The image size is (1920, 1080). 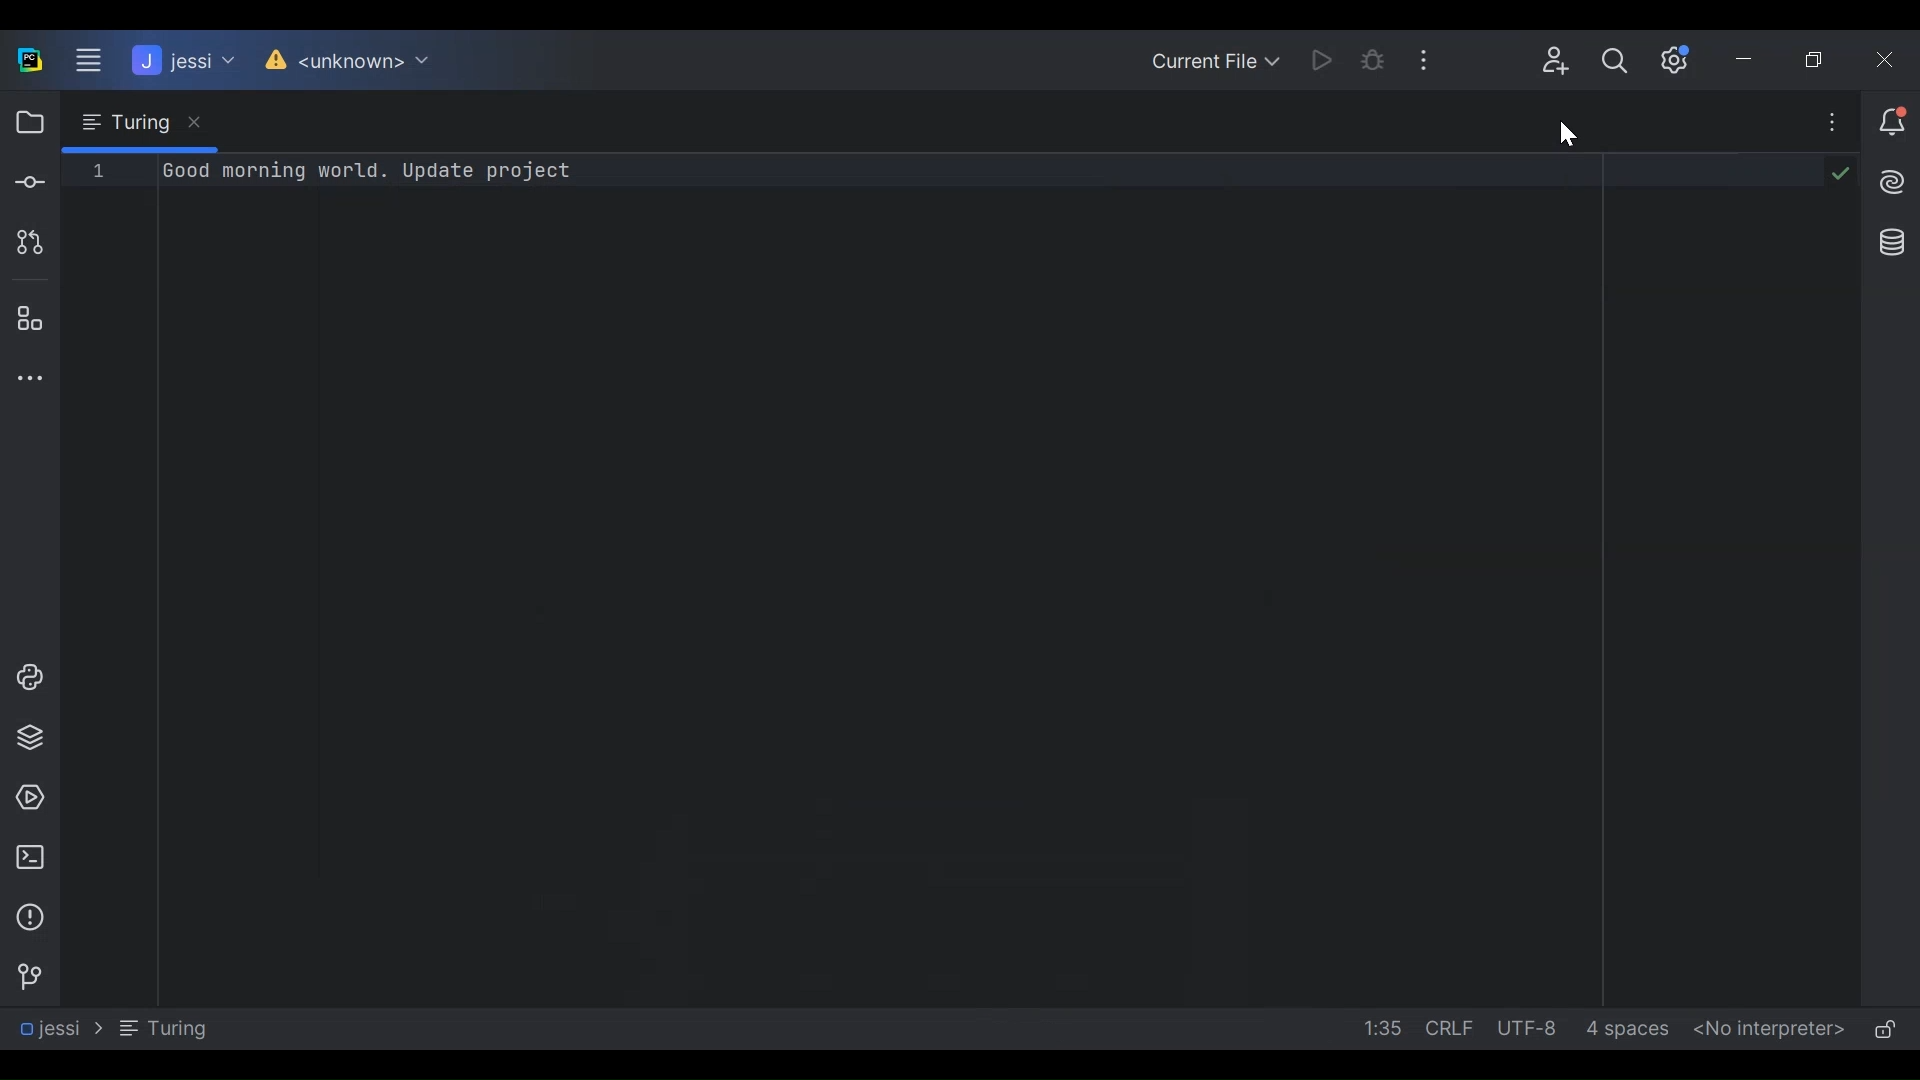 What do you see at coordinates (1896, 184) in the screenshot?
I see `AI Assistant` at bounding box center [1896, 184].